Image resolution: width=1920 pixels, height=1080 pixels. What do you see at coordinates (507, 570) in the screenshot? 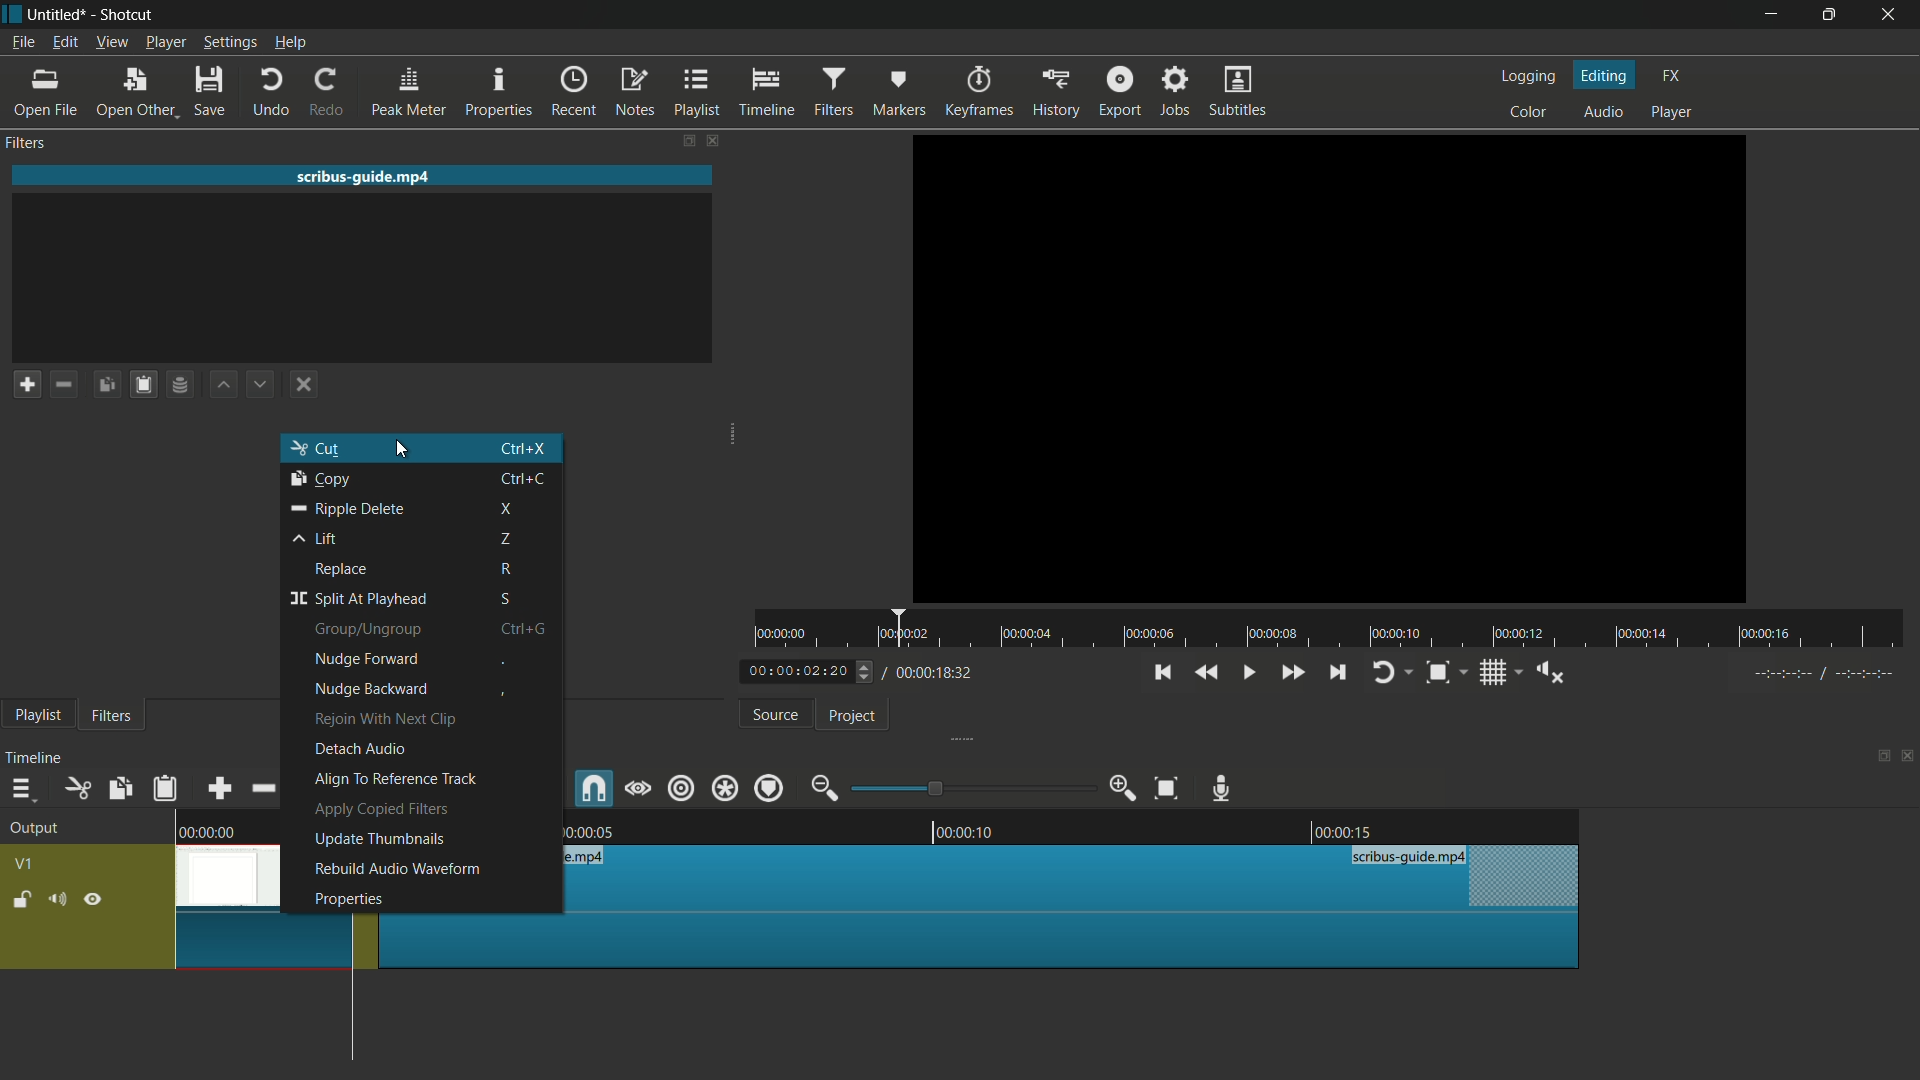
I see `keyboard shortcut` at bounding box center [507, 570].